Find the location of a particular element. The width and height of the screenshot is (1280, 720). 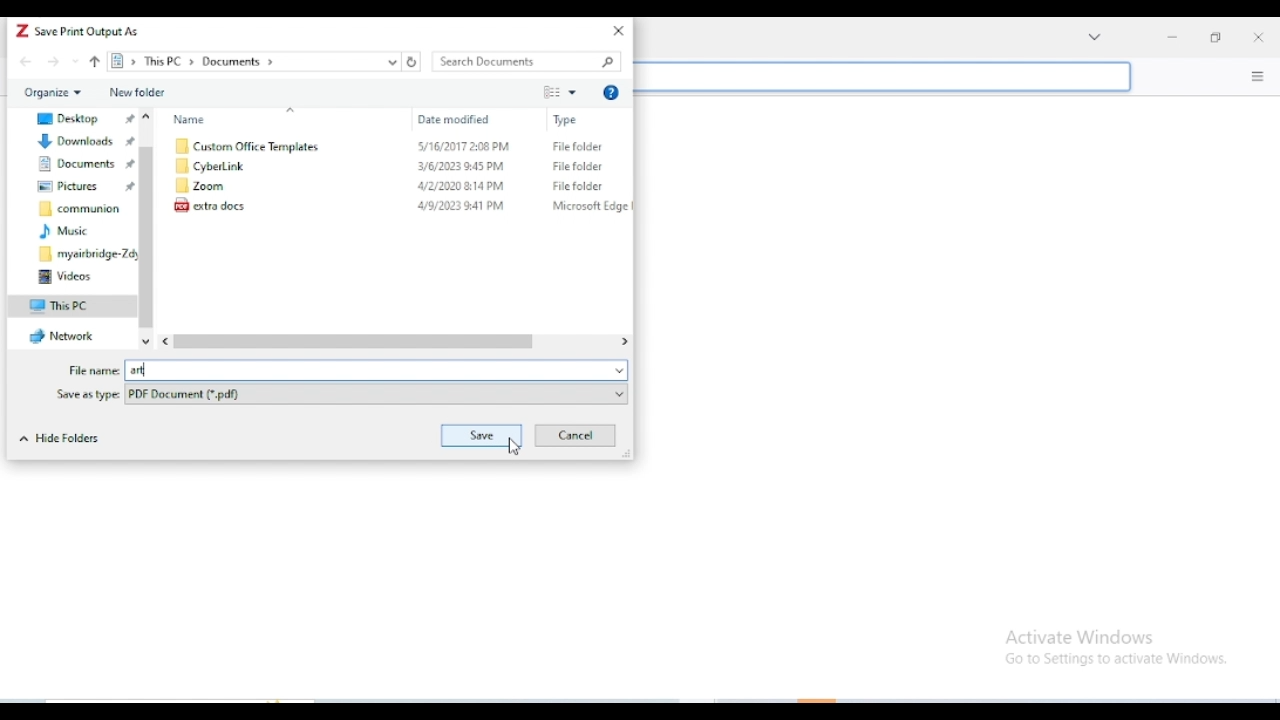

horizontal scroll bar is located at coordinates (395, 343).